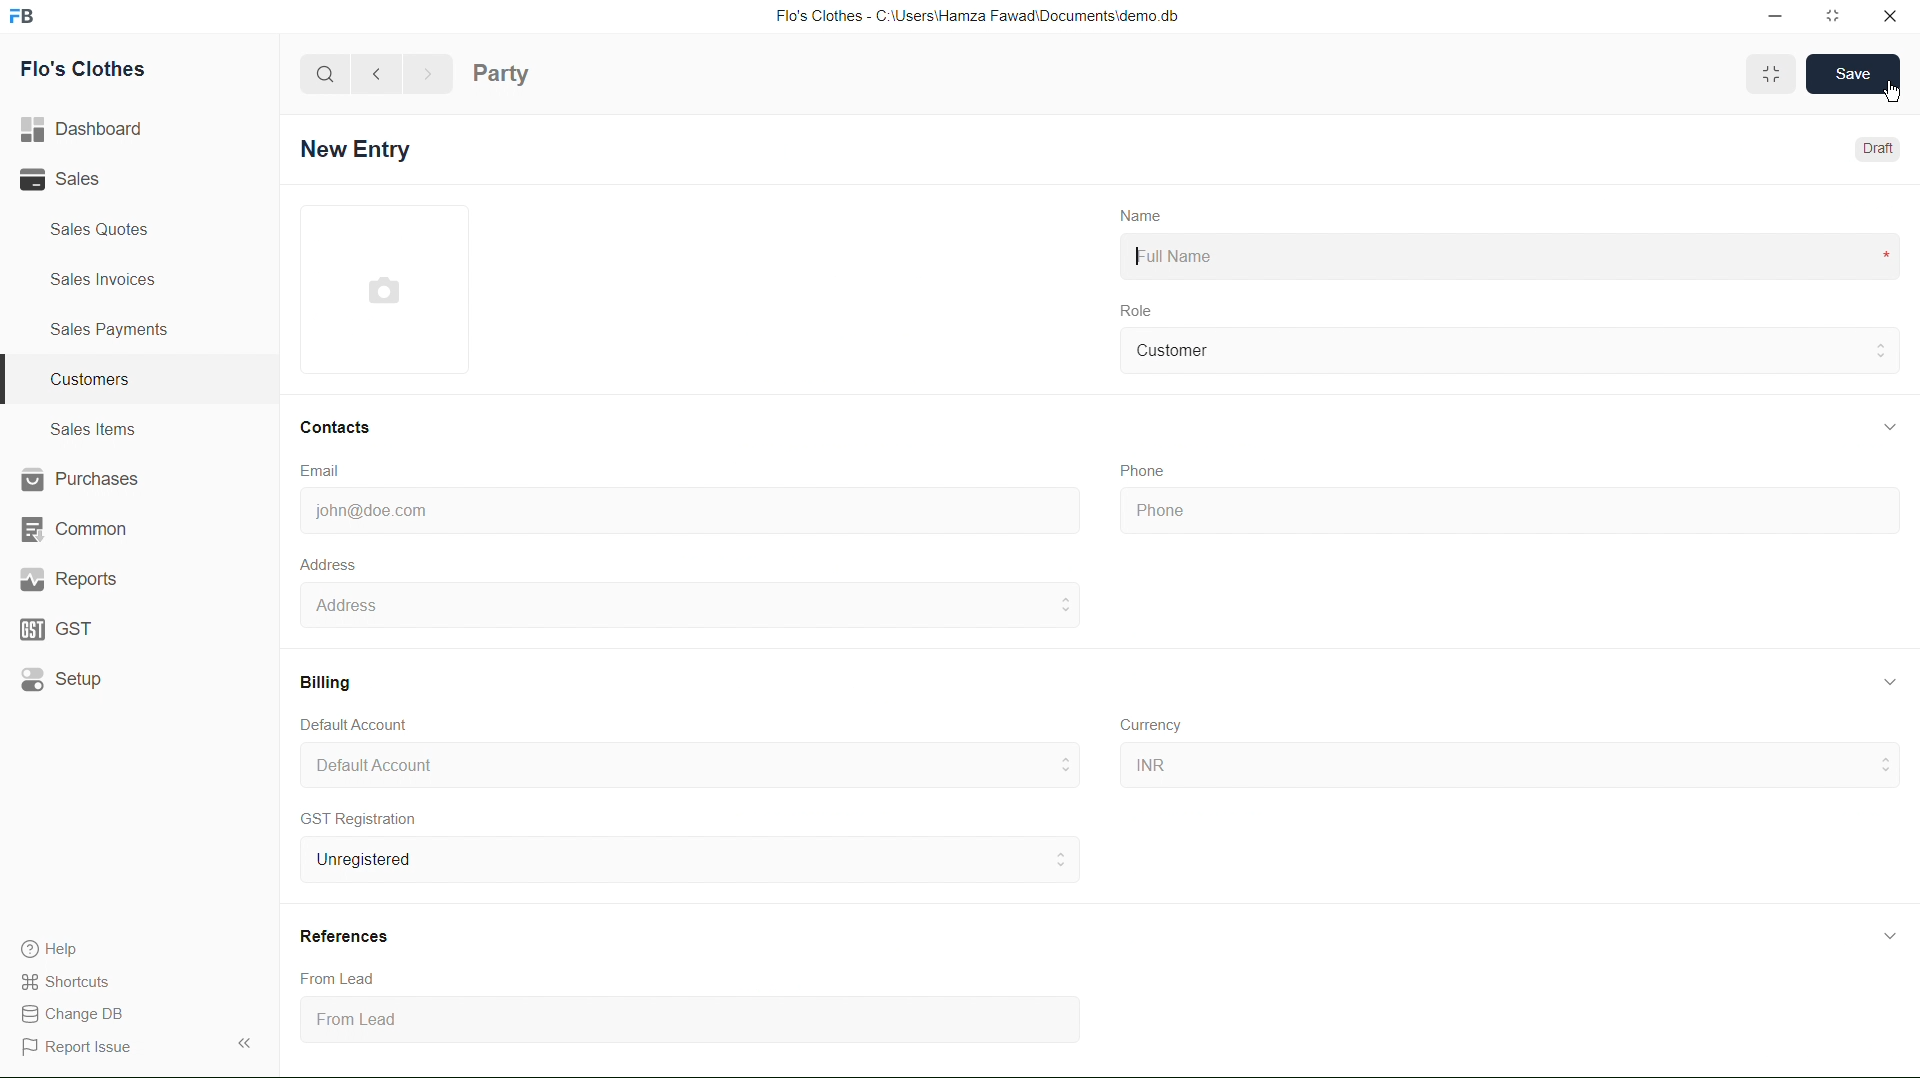 This screenshot has height=1078, width=1920. What do you see at coordinates (247, 1041) in the screenshot?
I see `Expand` at bounding box center [247, 1041].